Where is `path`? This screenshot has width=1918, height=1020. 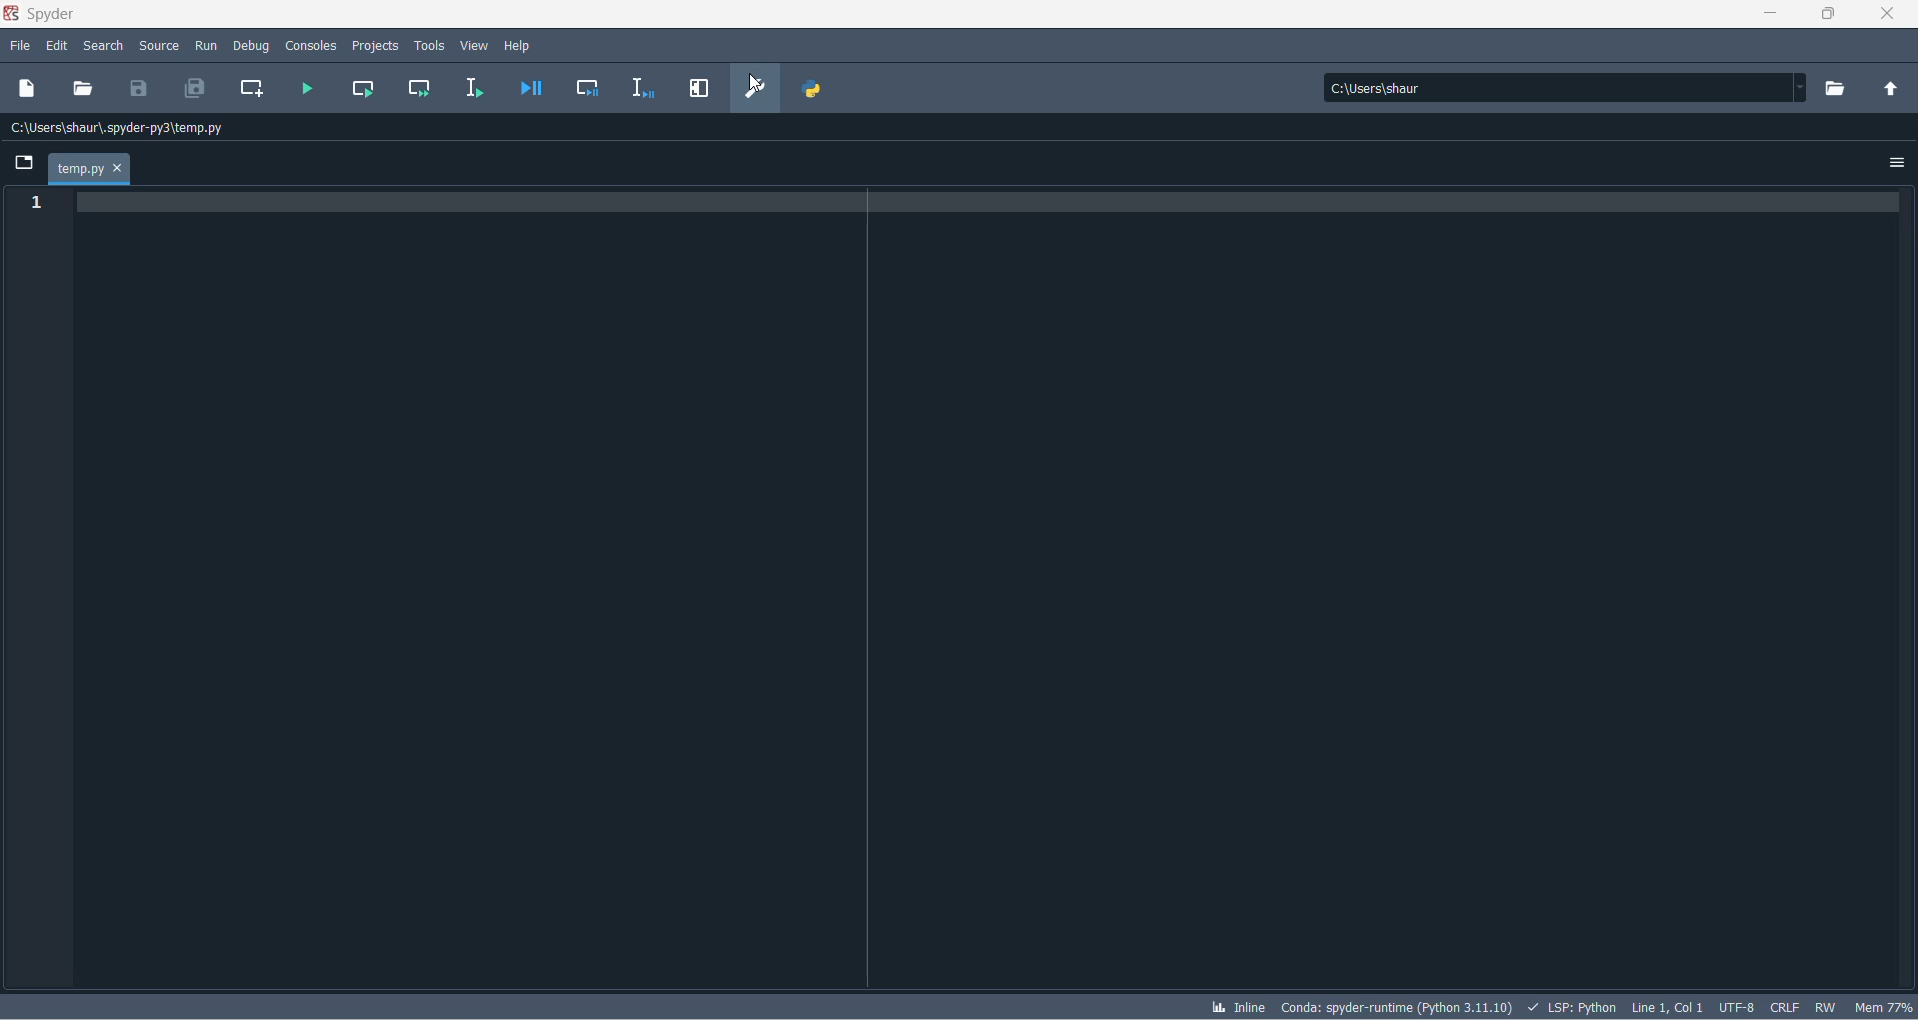 path is located at coordinates (1560, 88).